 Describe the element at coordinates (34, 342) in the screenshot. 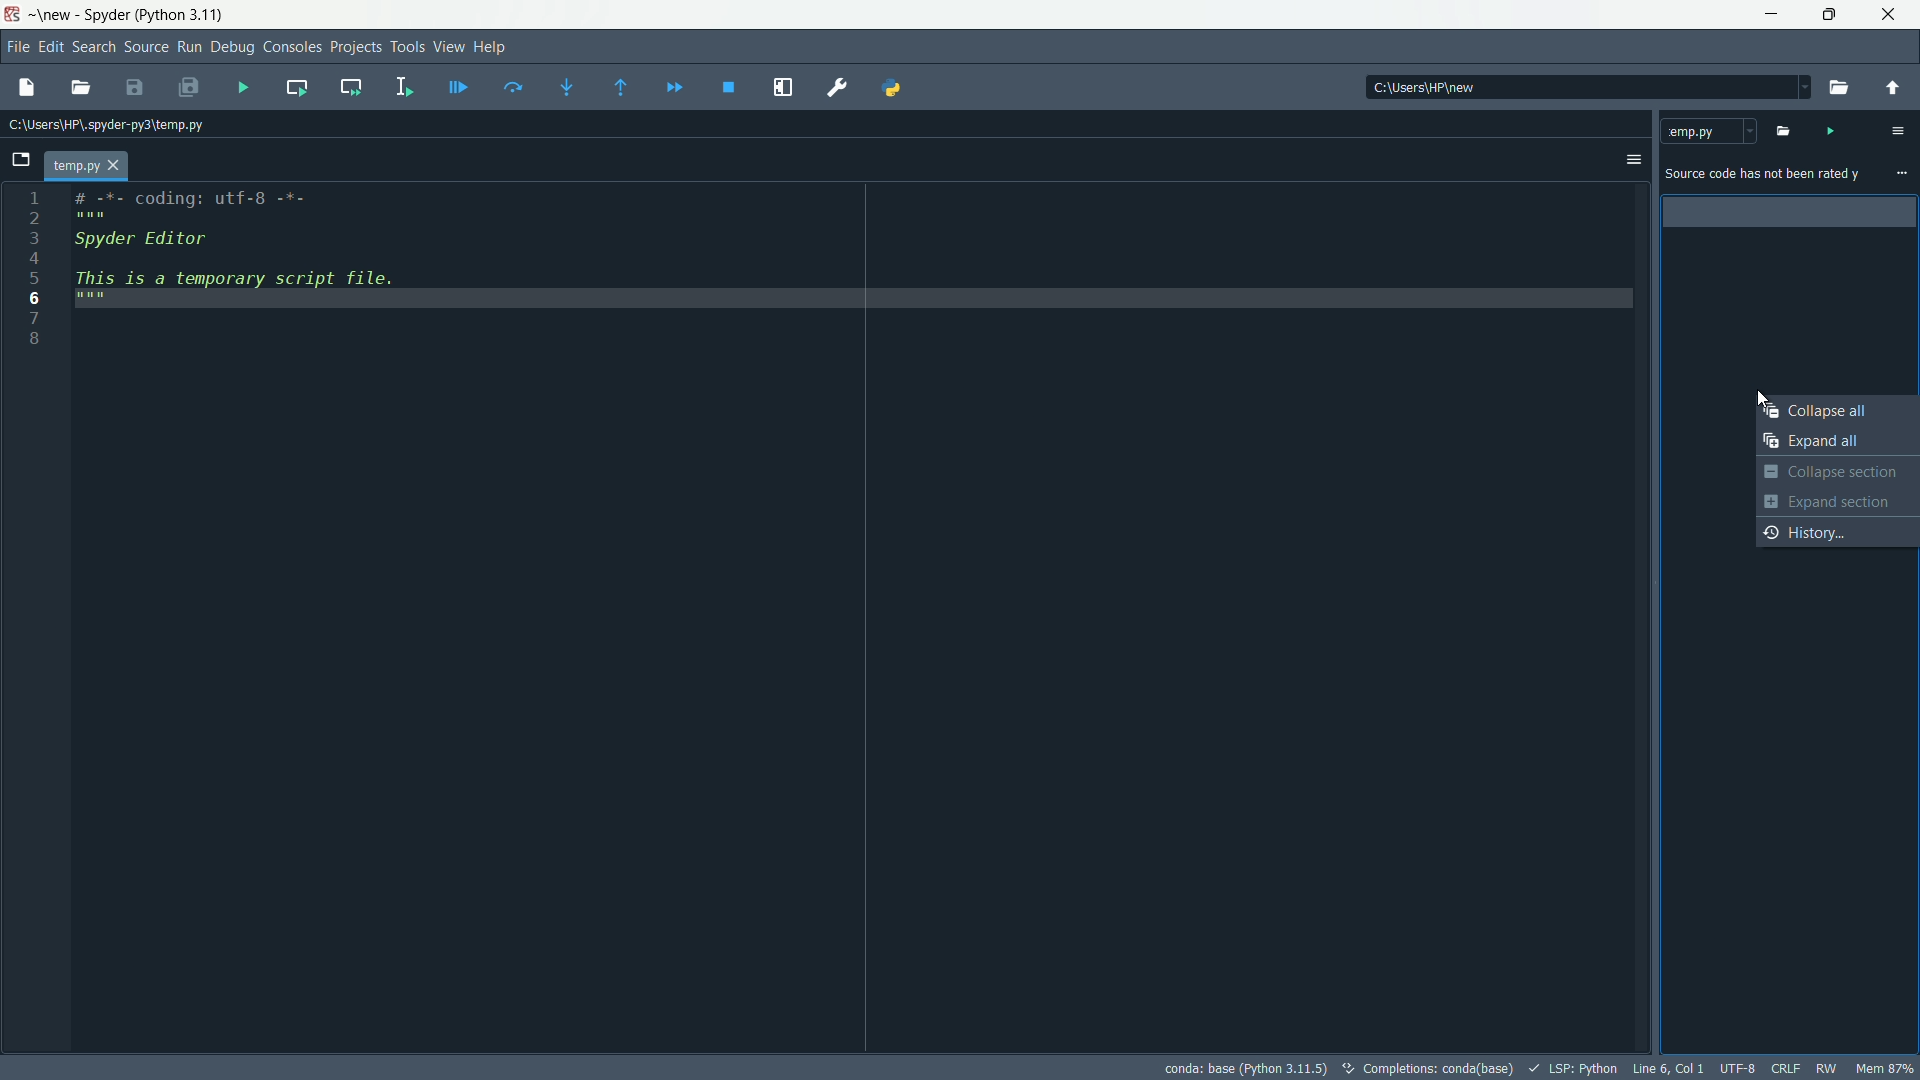

I see `8` at that location.